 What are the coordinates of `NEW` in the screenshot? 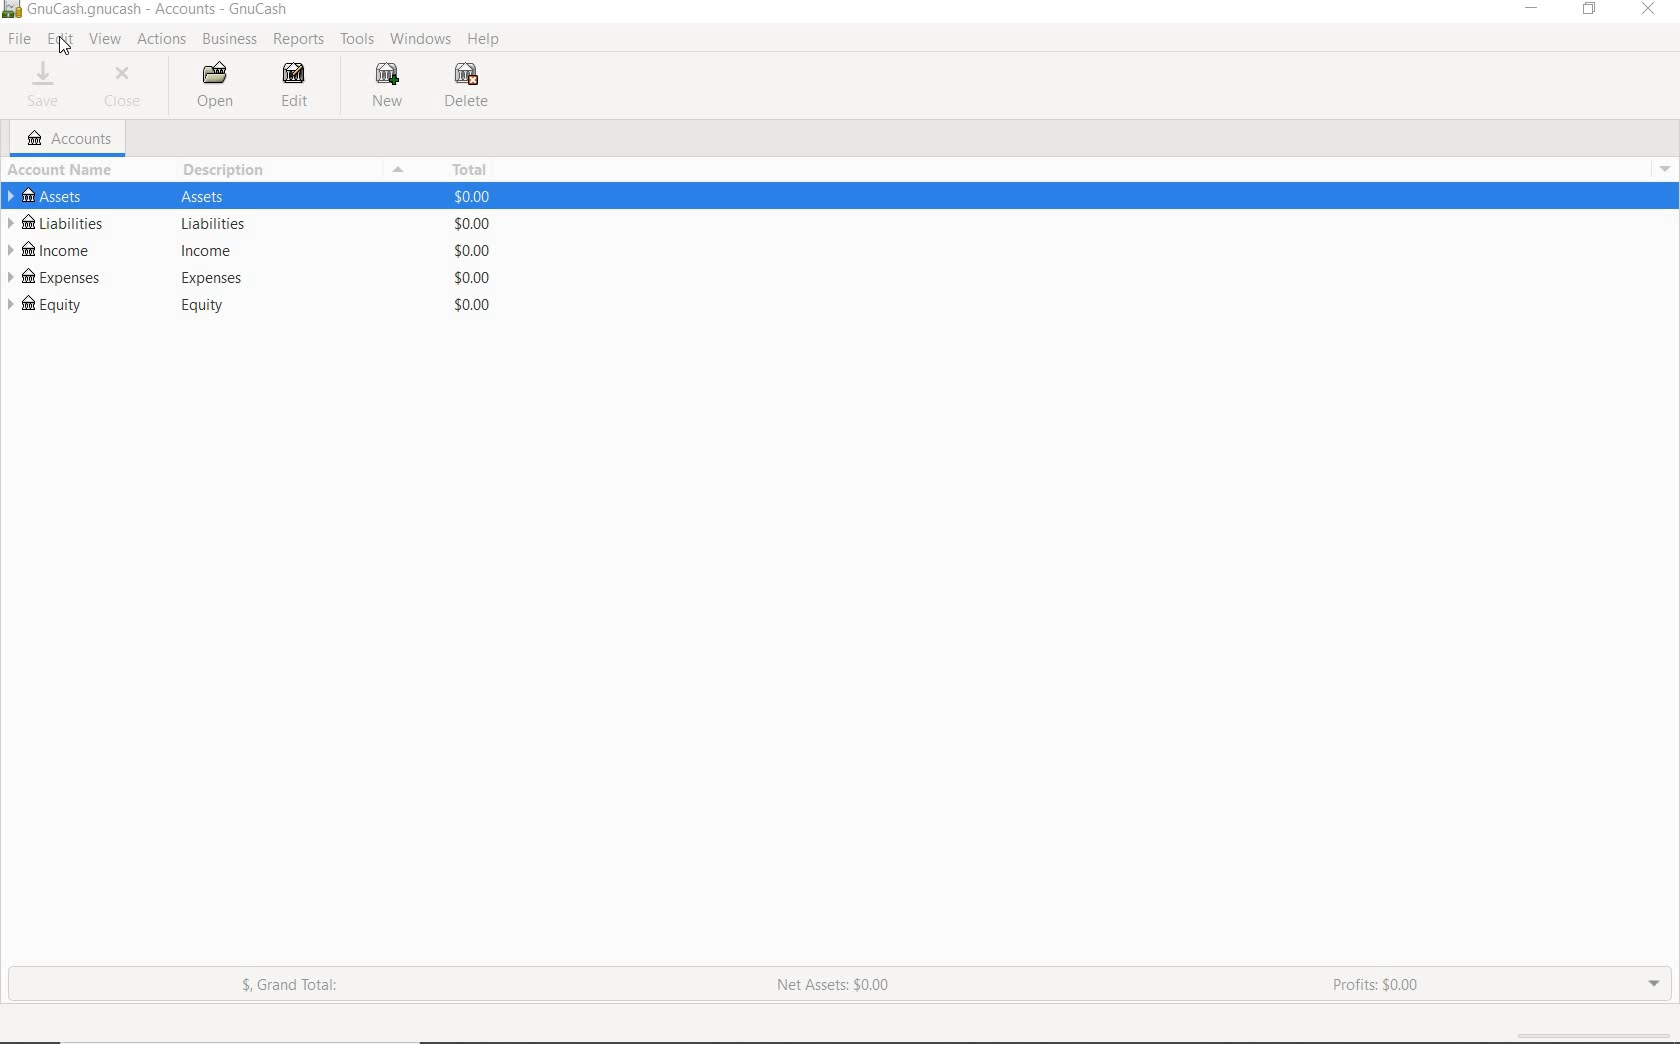 It's located at (392, 87).